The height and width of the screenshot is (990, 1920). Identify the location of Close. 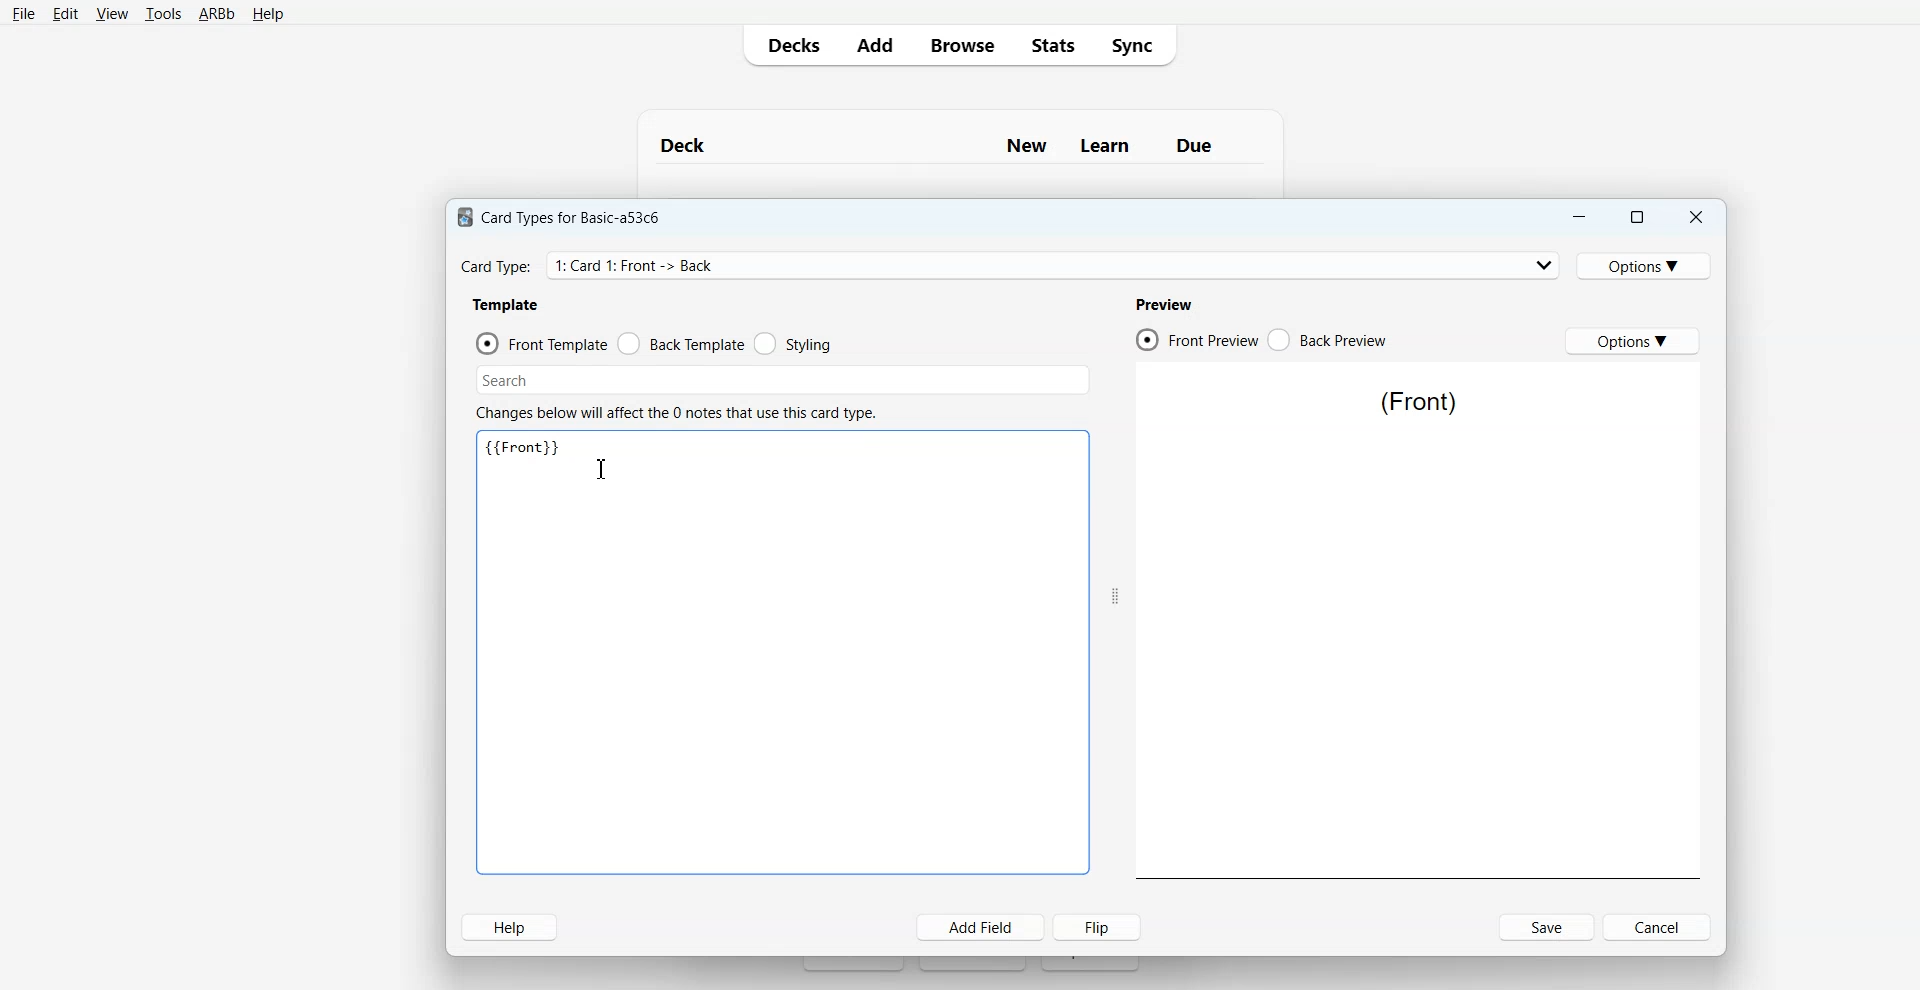
(1695, 218).